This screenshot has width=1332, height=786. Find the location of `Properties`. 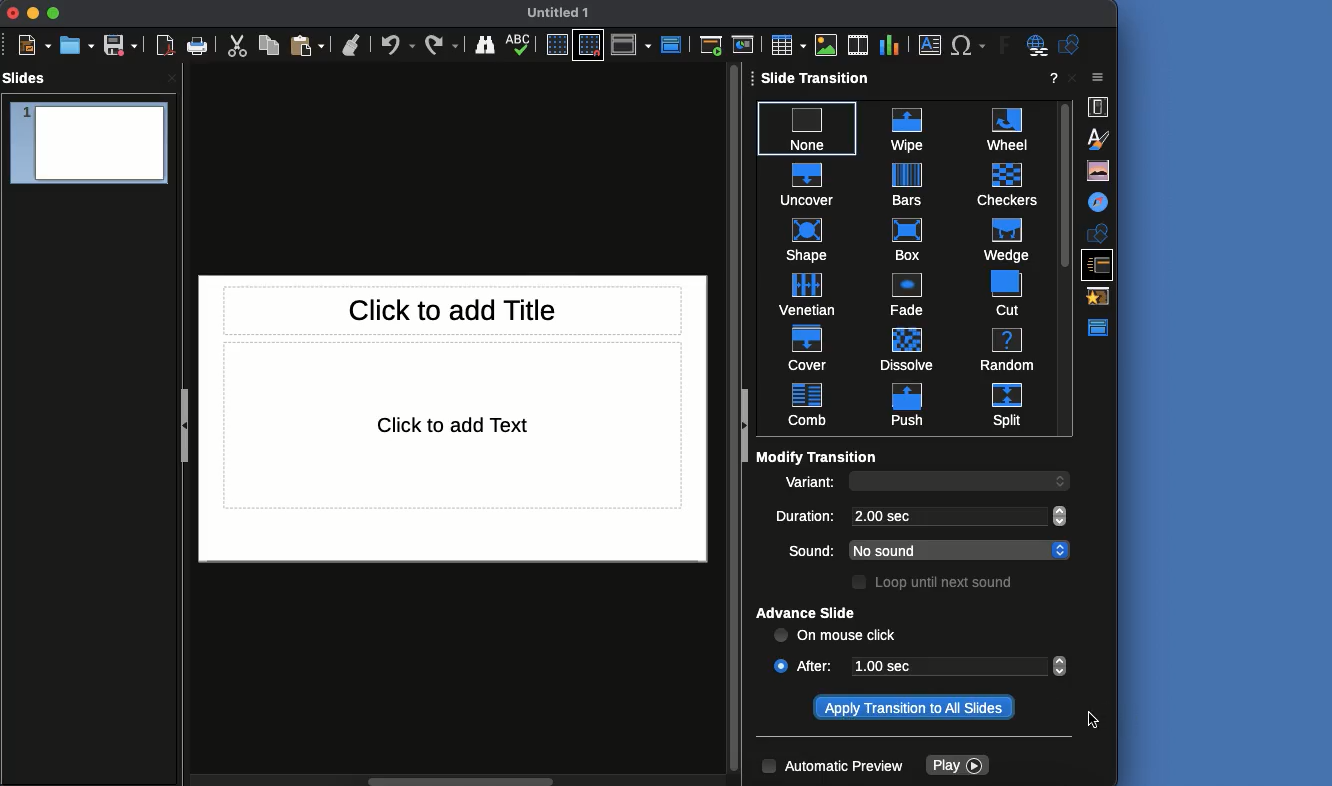

Properties is located at coordinates (1099, 105).